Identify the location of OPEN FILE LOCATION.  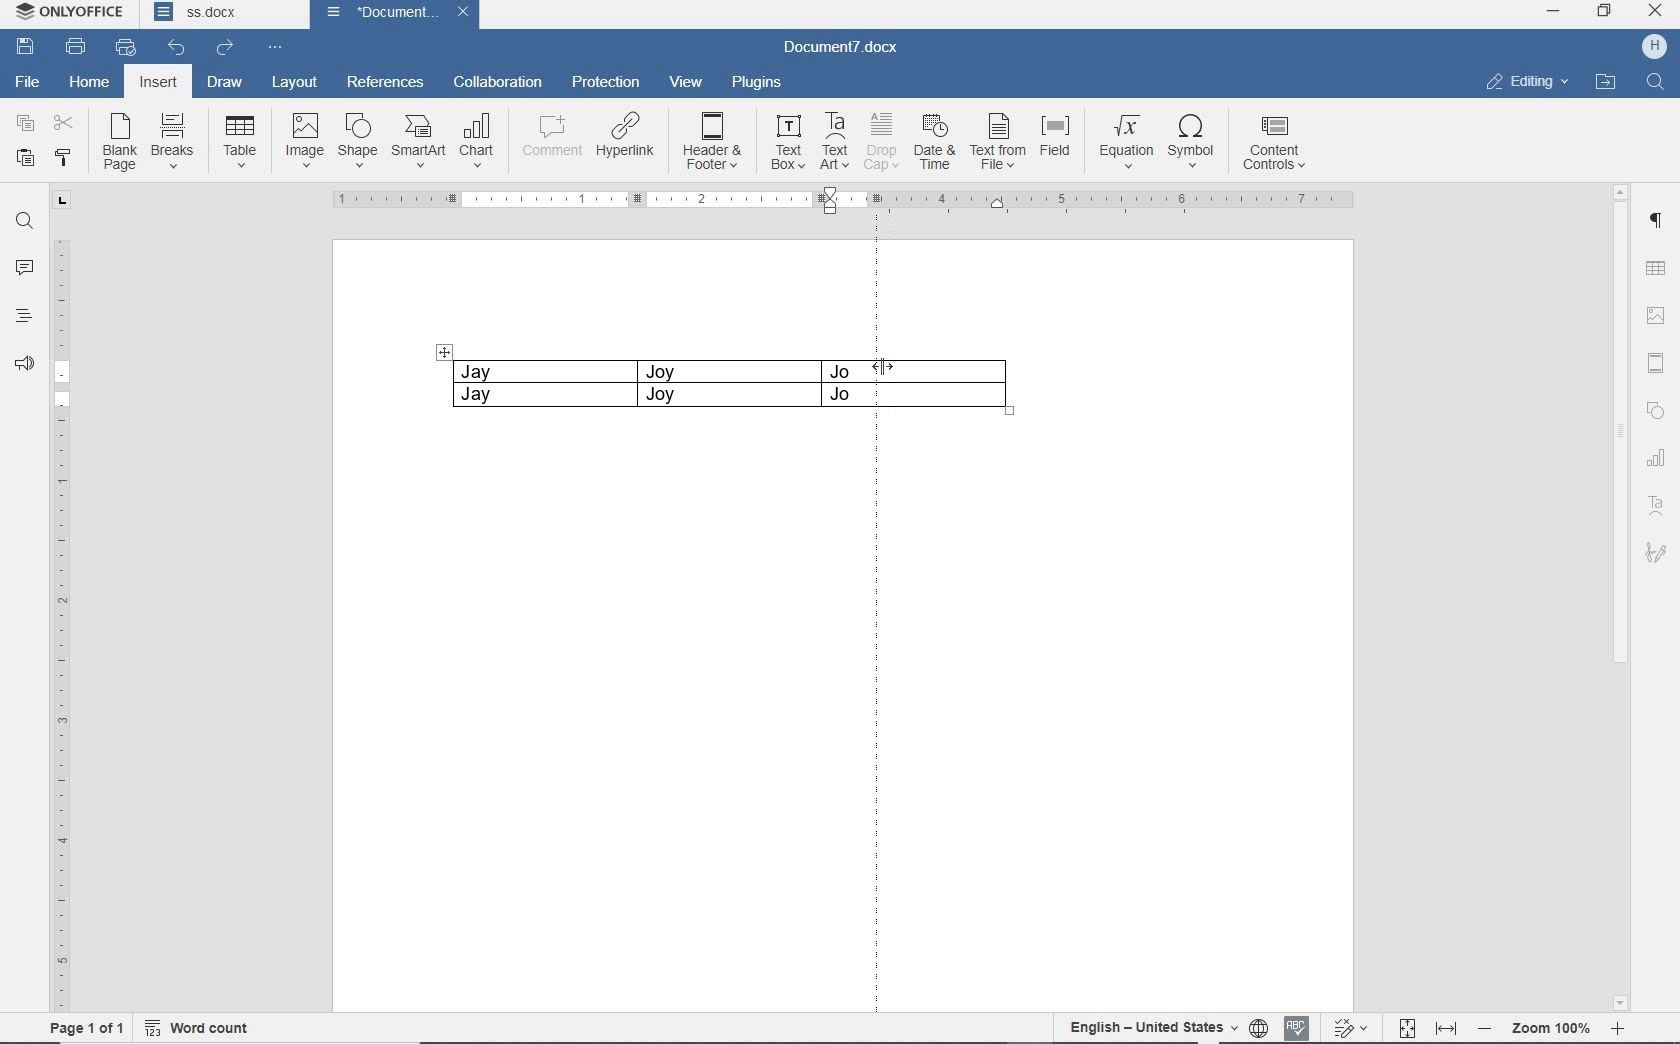
(1606, 86).